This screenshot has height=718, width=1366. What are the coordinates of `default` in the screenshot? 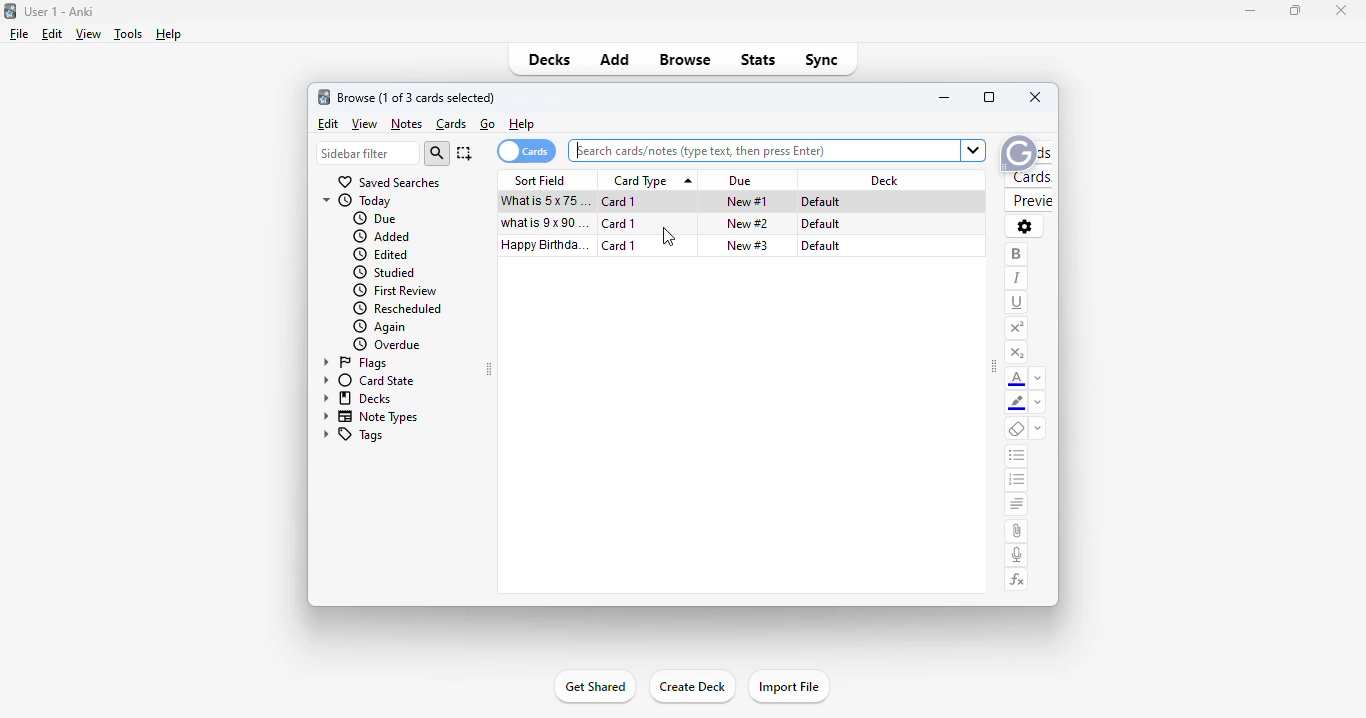 It's located at (821, 202).